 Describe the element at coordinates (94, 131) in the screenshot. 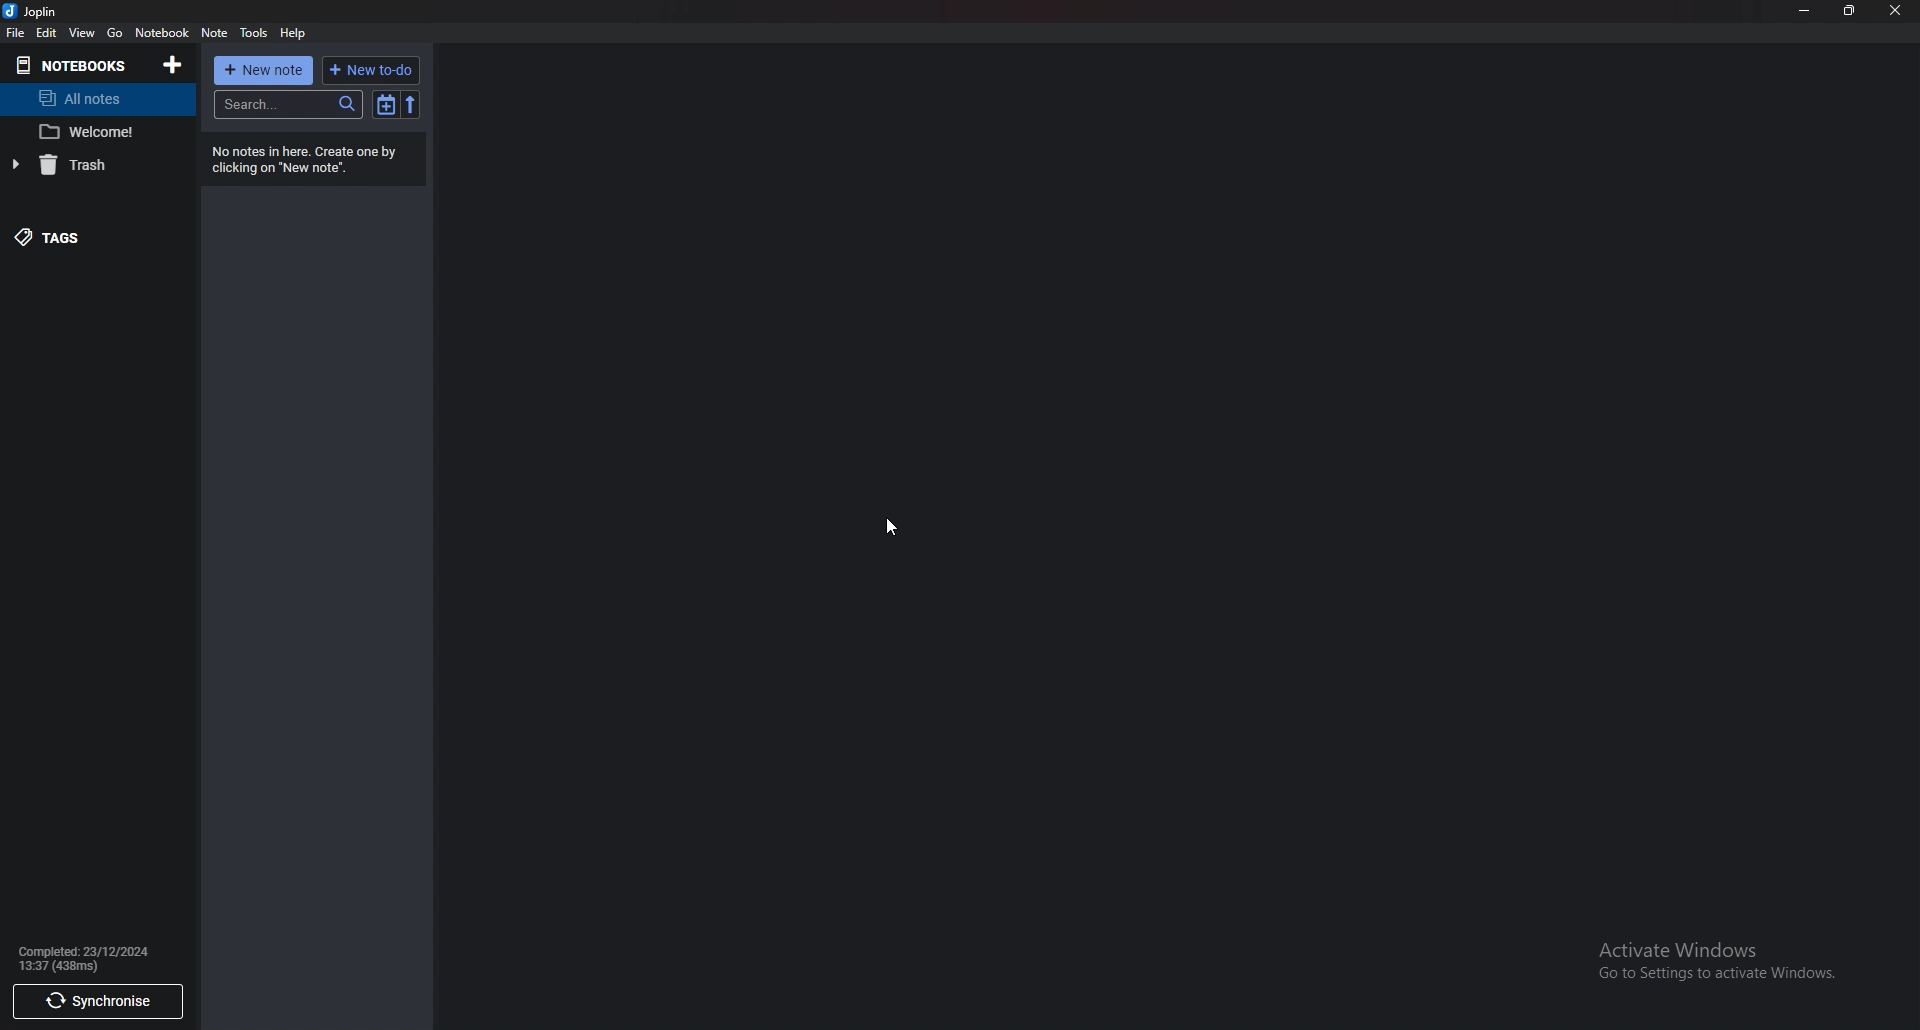

I see `Welcome` at that location.